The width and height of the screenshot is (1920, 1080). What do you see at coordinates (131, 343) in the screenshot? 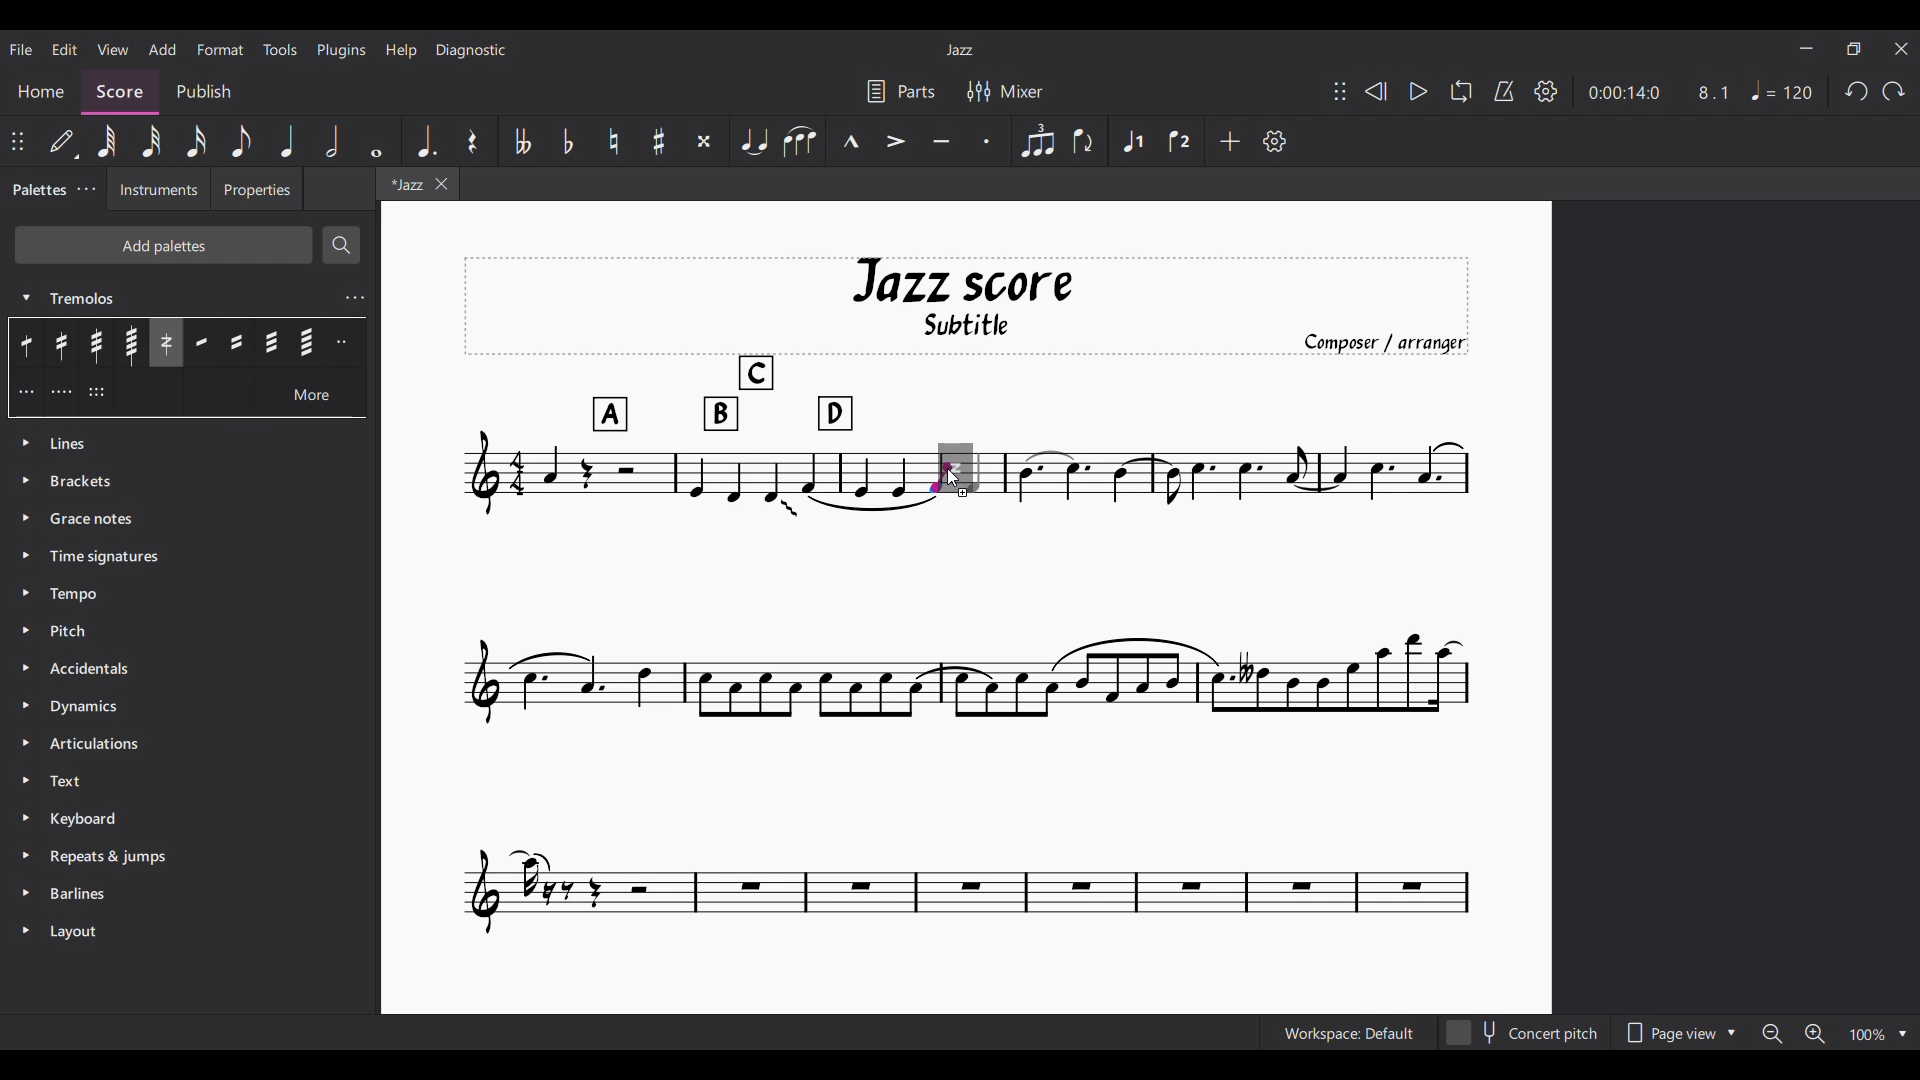
I see `64th through stem` at bounding box center [131, 343].